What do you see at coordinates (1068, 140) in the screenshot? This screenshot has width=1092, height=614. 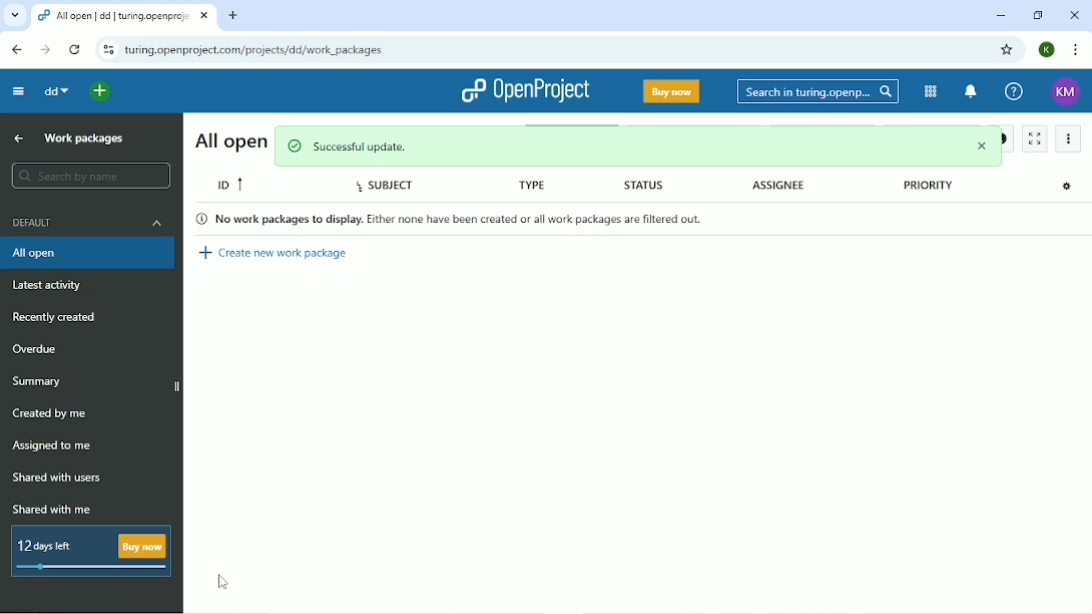 I see `More actions` at bounding box center [1068, 140].